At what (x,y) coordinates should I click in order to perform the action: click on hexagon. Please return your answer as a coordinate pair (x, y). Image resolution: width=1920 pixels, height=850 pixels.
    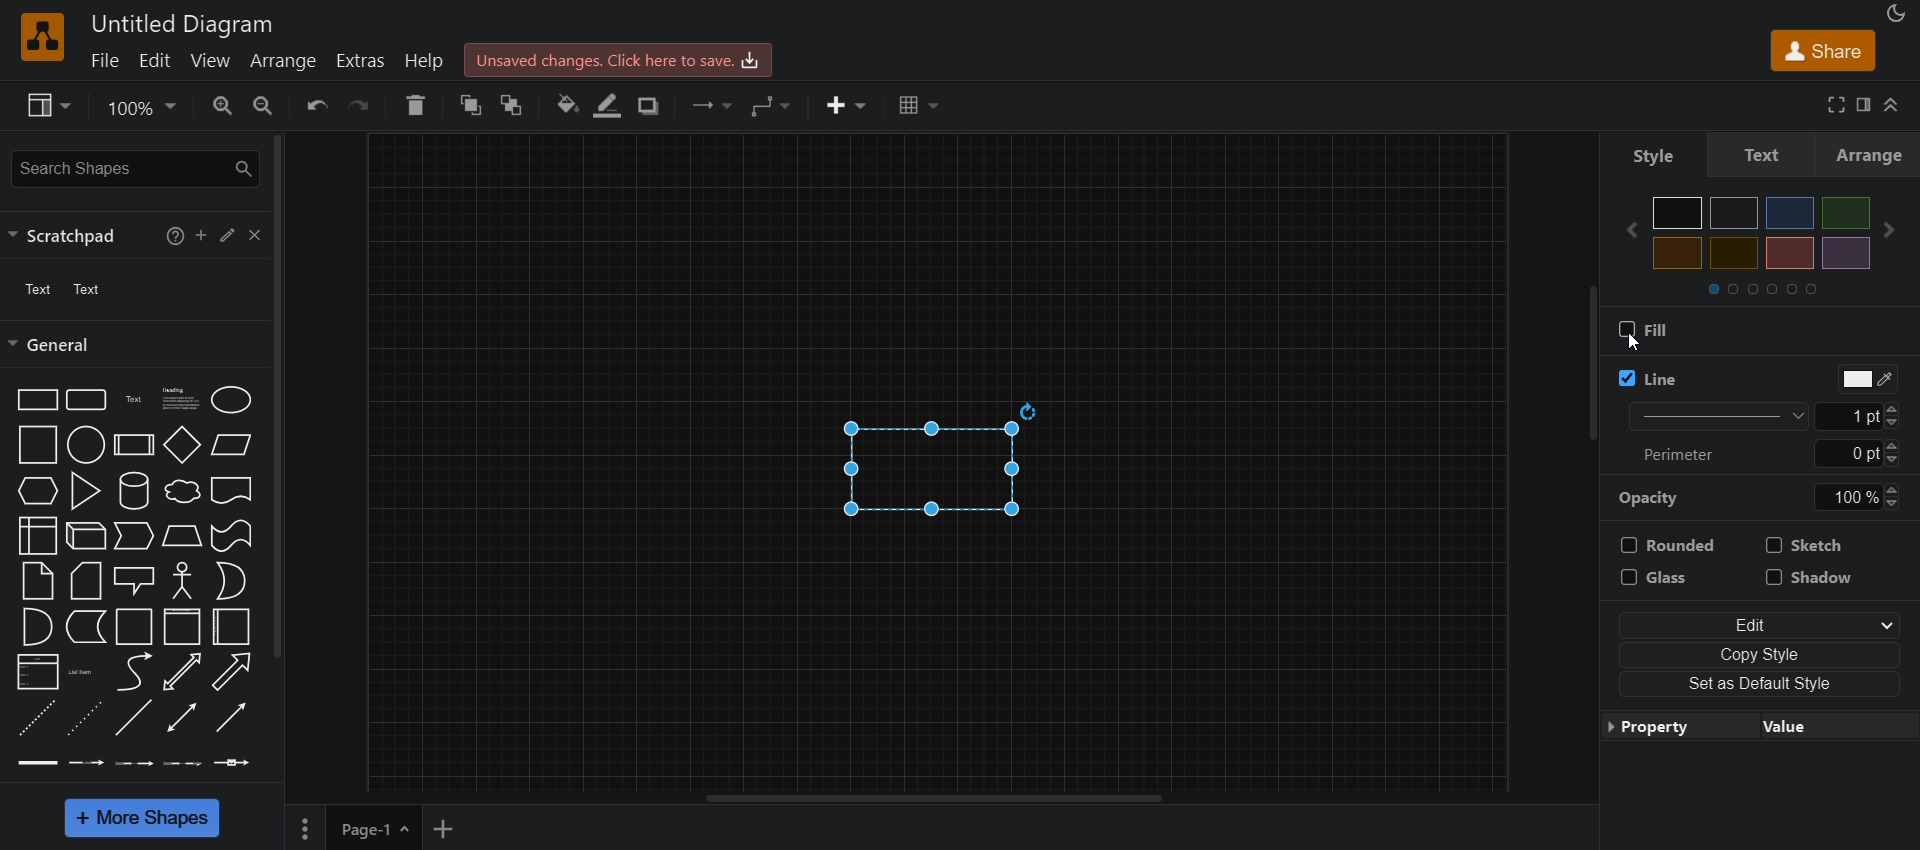
    Looking at the image, I should click on (36, 491).